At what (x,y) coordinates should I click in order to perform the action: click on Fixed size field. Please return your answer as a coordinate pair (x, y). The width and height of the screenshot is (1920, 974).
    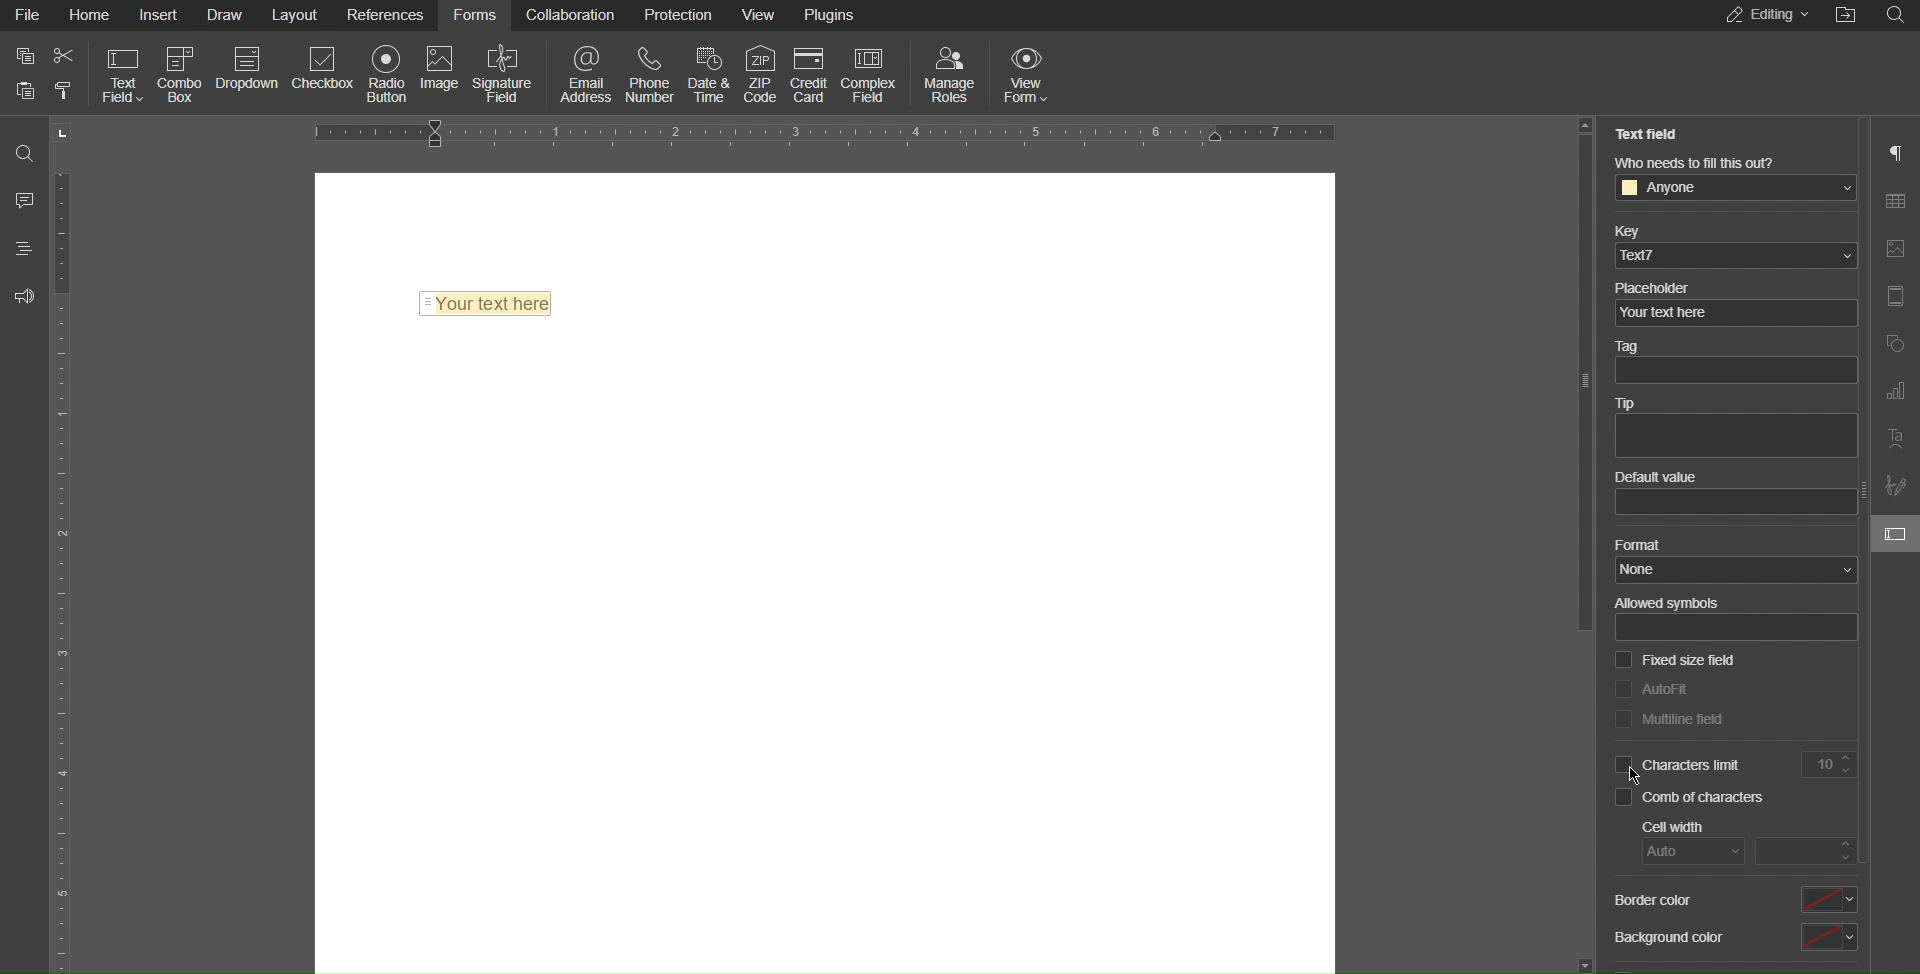
    Looking at the image, I should click on (1674, 661).